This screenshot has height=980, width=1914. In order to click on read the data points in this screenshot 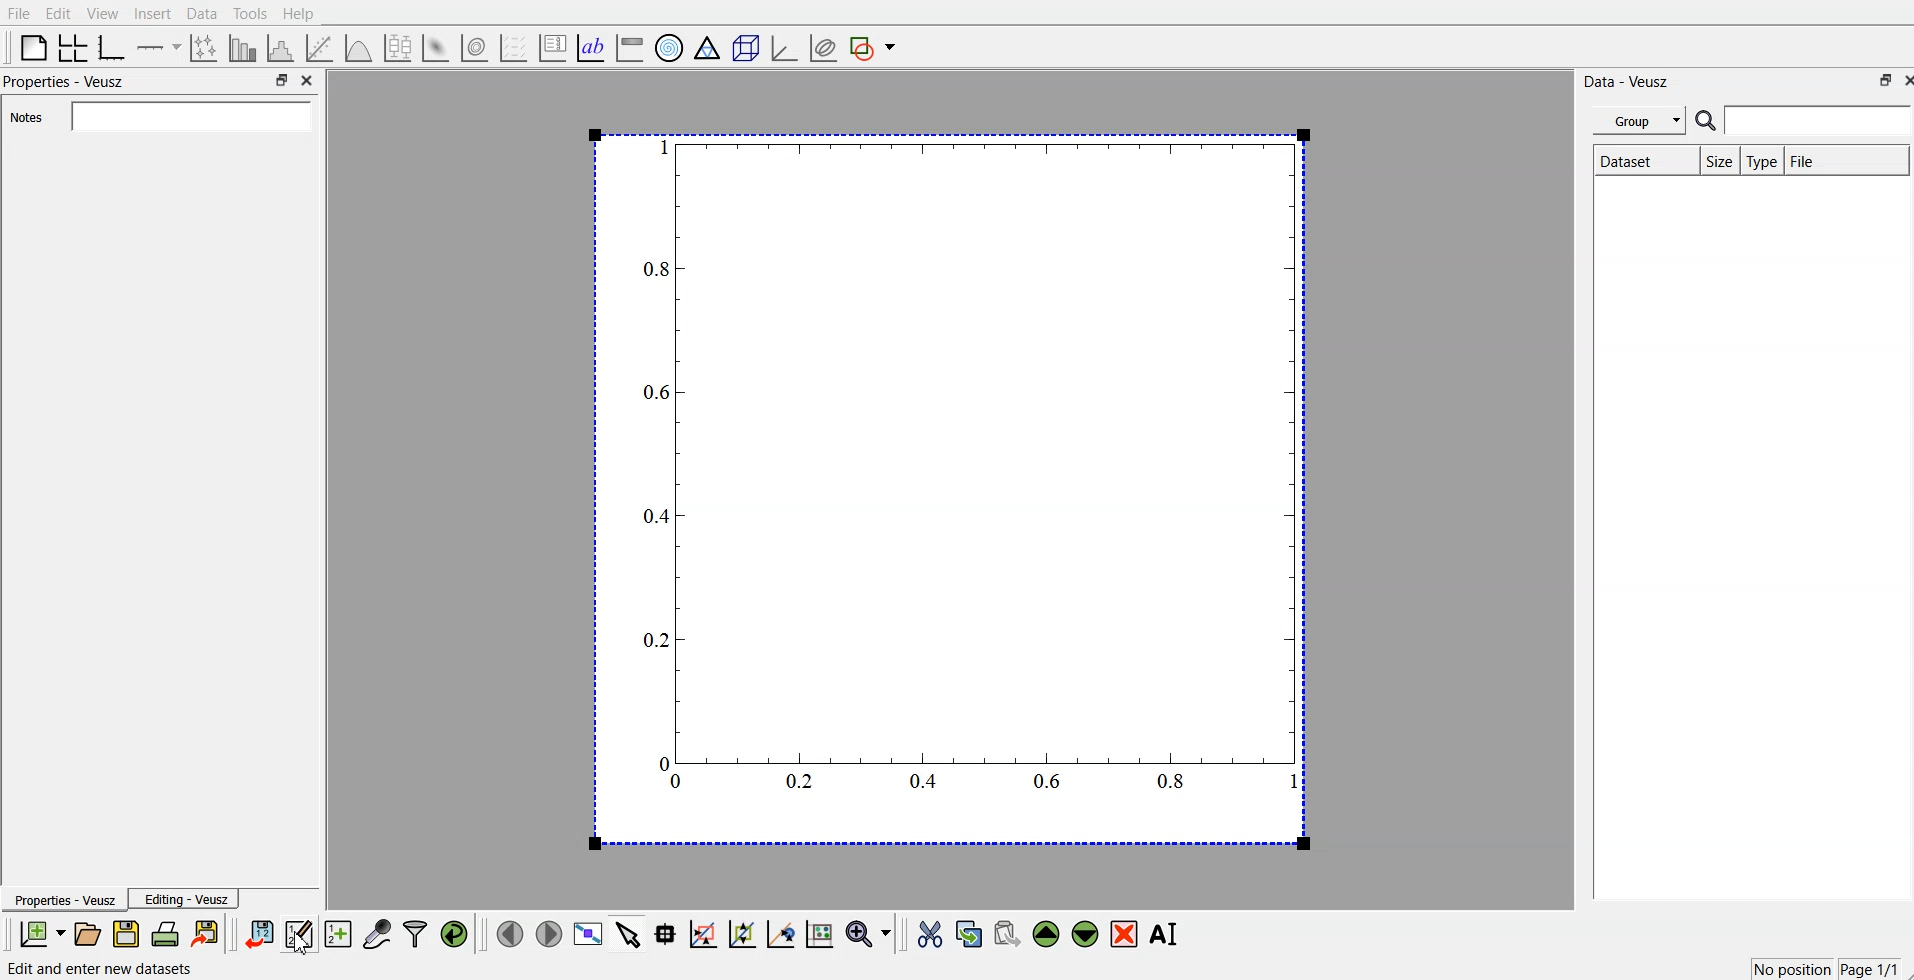, I will do `click(669, 936)`.